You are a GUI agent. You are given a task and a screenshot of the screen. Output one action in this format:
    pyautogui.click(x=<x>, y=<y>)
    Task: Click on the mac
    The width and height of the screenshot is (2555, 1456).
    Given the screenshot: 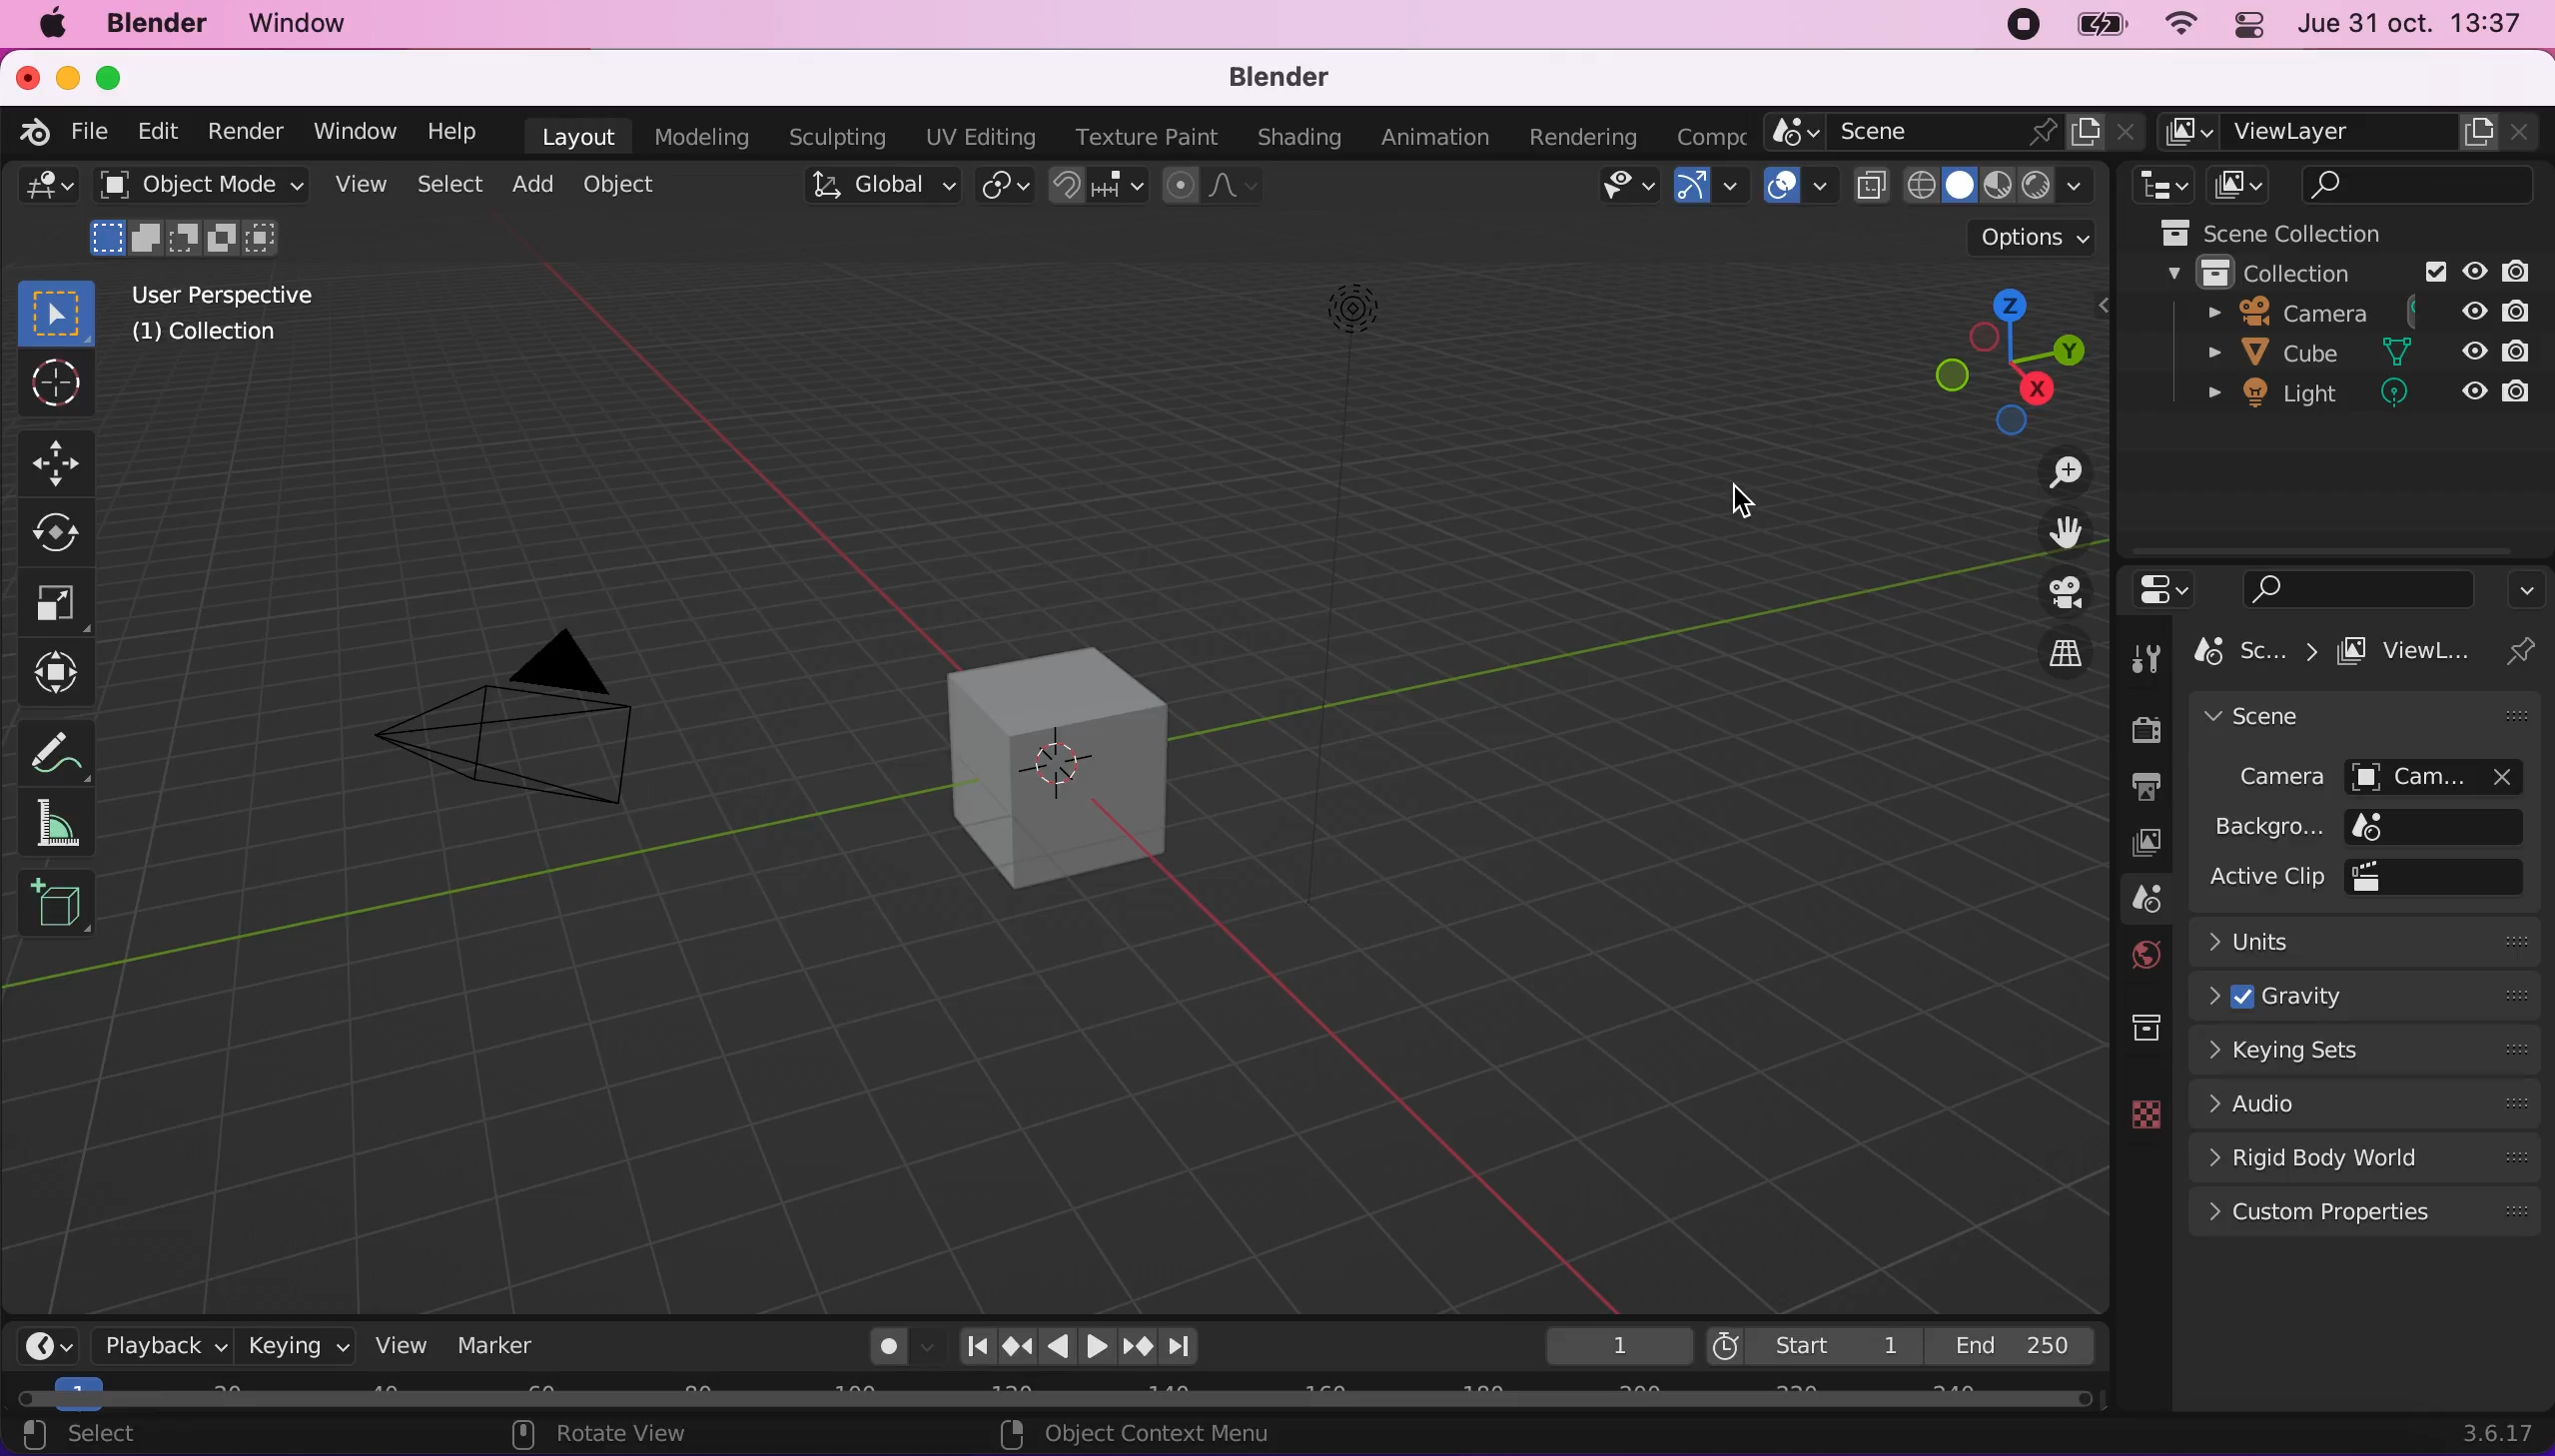 What is the action you would take?
    pyautogui.click(x=51, y=24)
    